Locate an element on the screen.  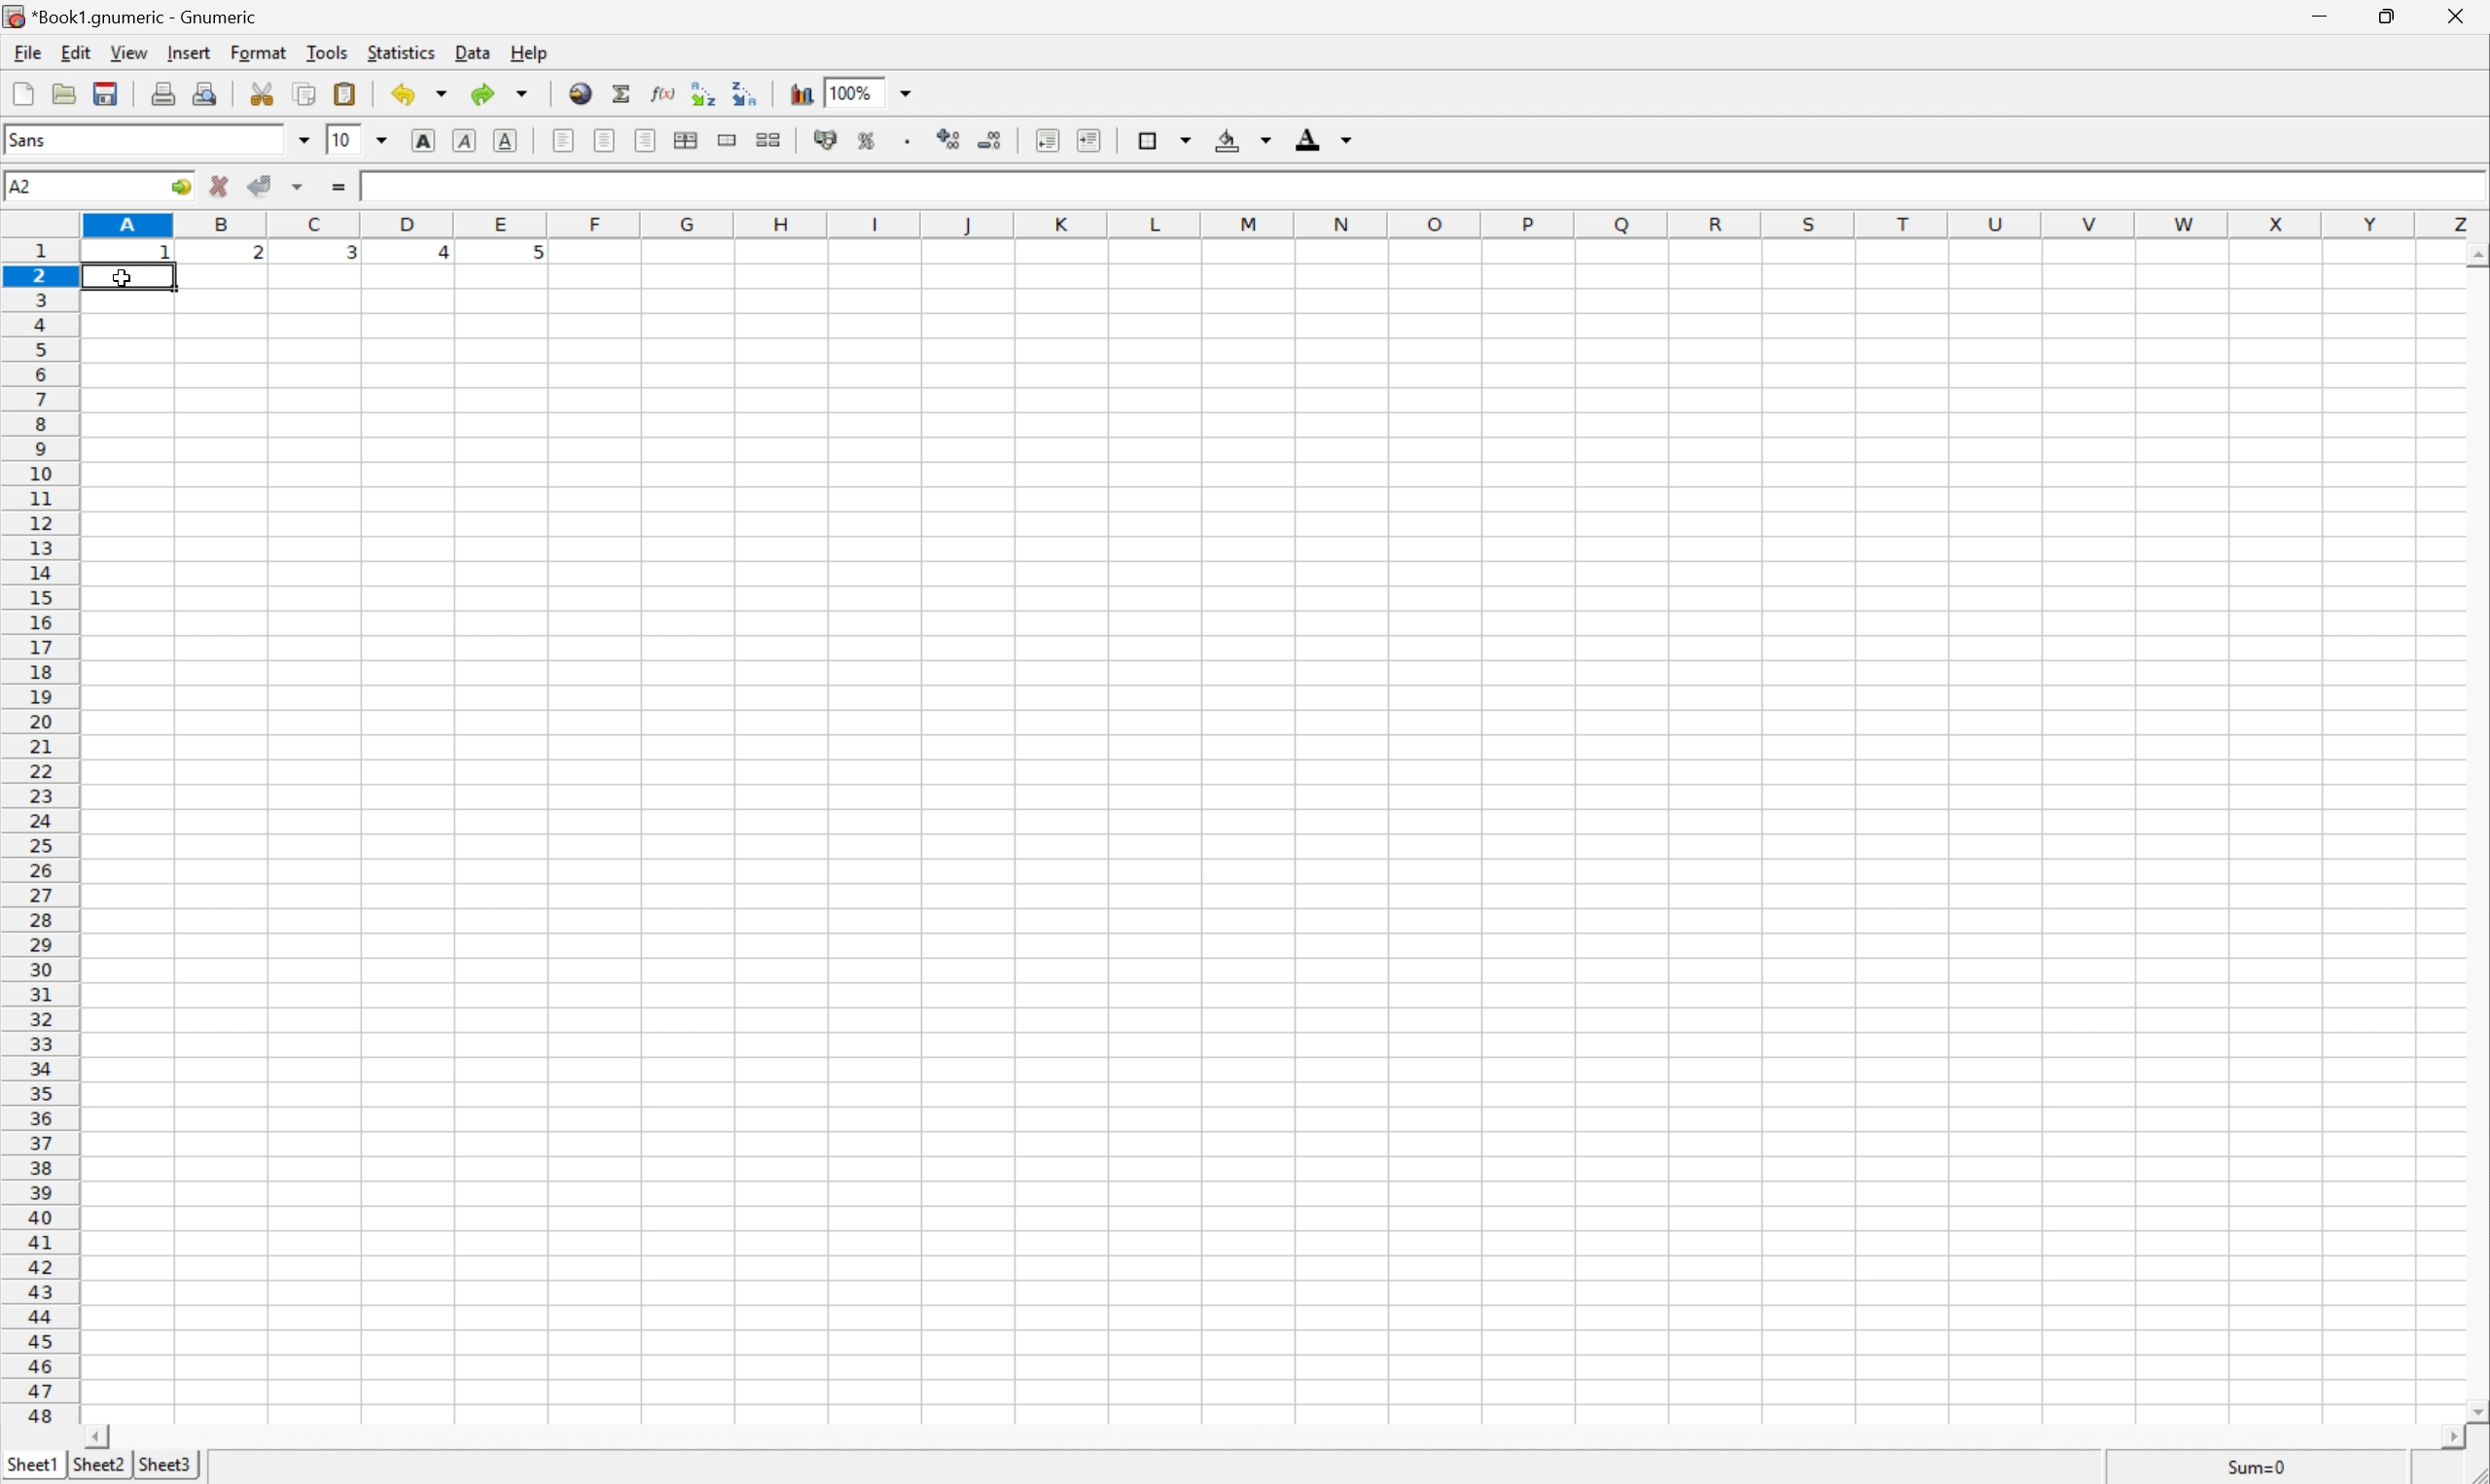
sum in current cell is located at coordinates (626, 93).